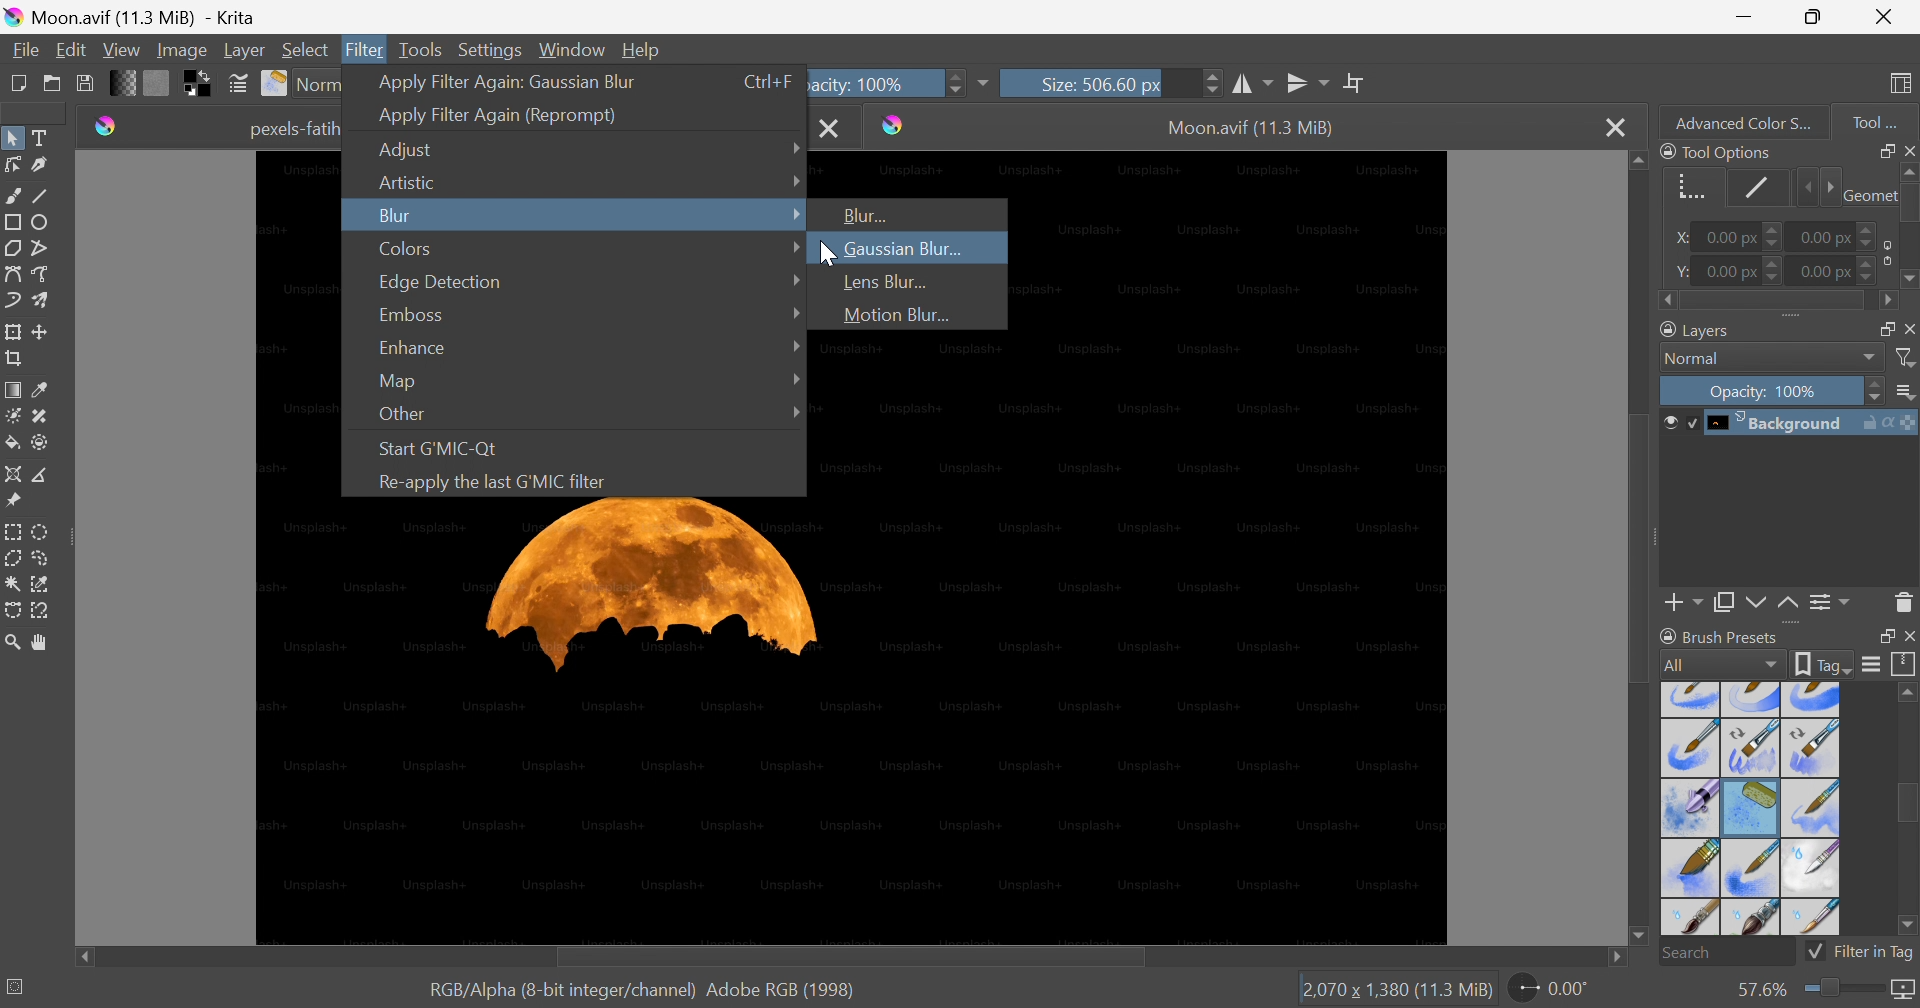 The height and width of the screenshot is (1008, 1920). What do you see at coordinates (83, 953) in the screenshot?
I see `Scroll left` at bounding box center [83, 953].